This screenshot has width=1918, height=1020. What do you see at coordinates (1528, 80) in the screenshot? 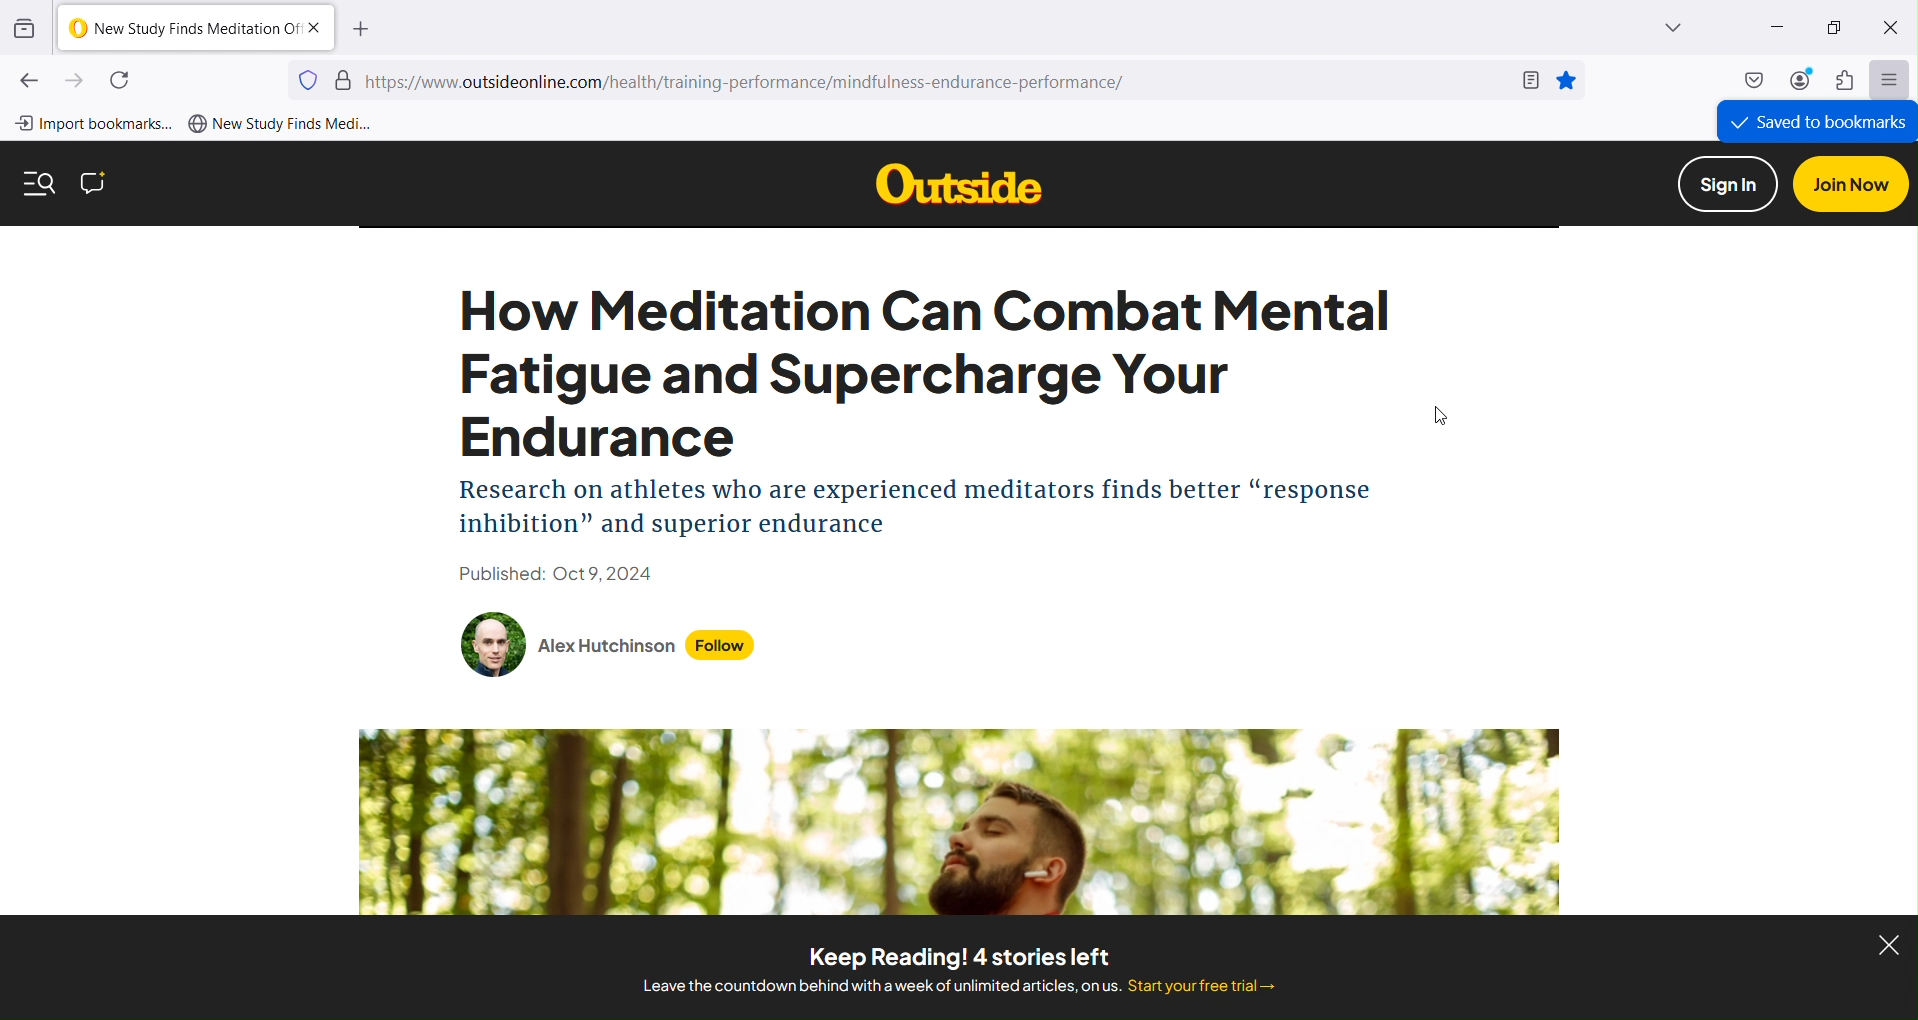
I see `Toggle reader view` at bounding box center [1528, 80].